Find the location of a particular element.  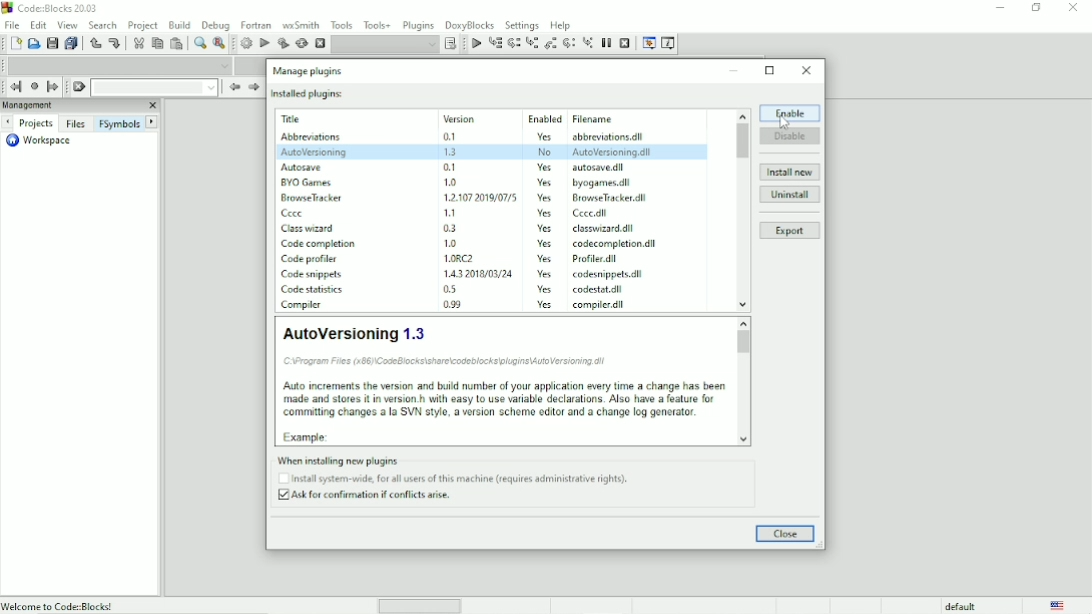

New file is located at coordinates (14, 43).